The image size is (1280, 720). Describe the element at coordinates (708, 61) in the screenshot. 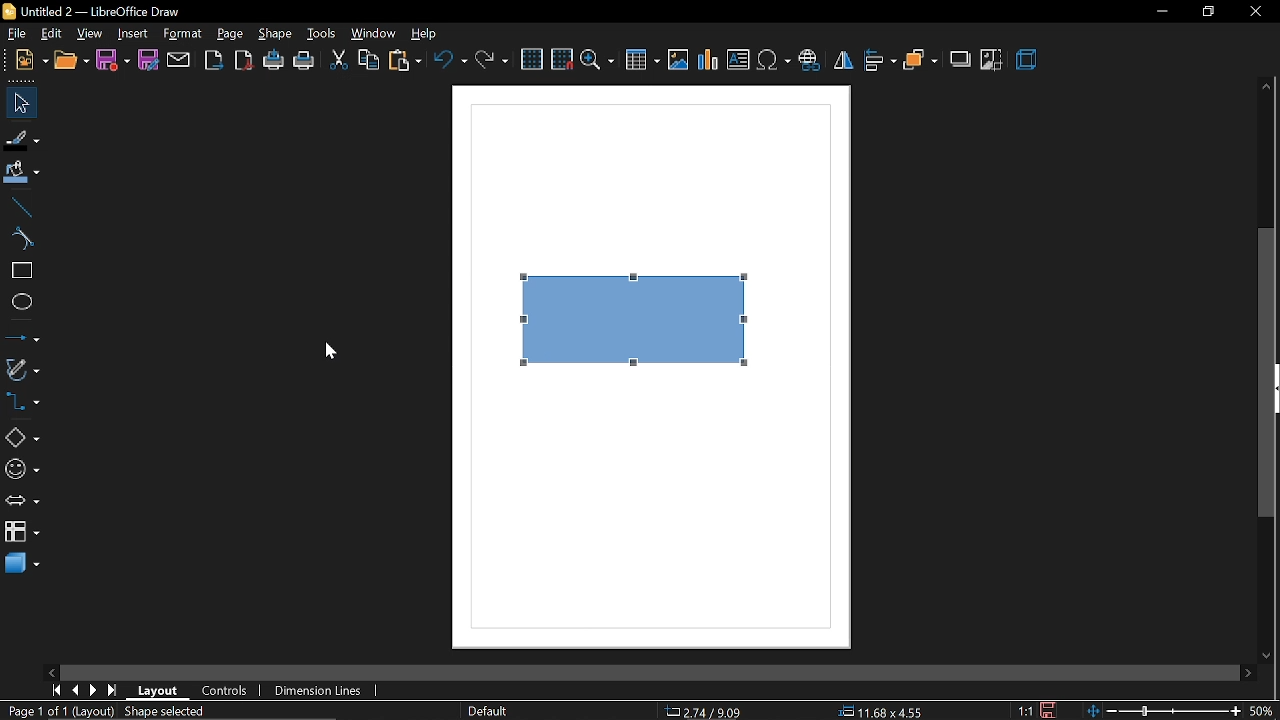

I see `insert chart` at that location.